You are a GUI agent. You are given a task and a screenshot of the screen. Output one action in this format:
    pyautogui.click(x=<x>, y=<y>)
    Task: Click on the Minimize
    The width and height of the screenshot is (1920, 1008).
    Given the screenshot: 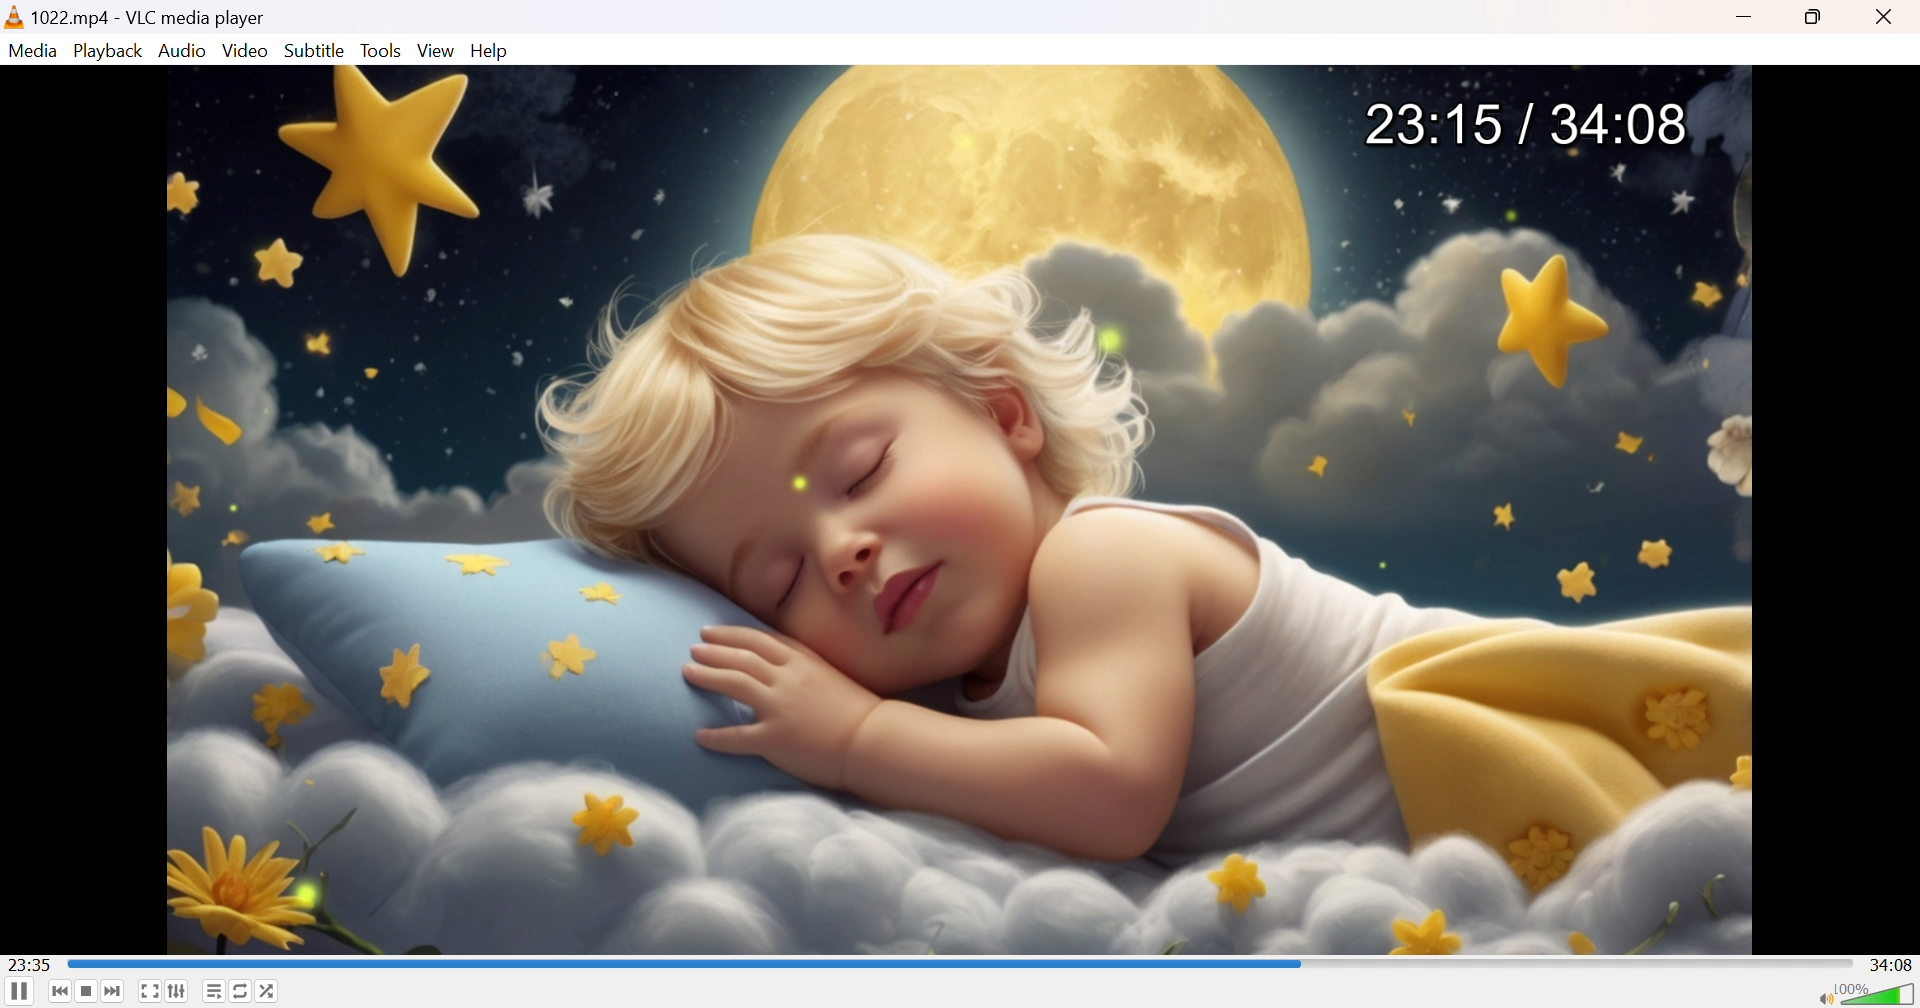 What is the action you would take?
    pyautogui.click(x=1746, y=19)
    